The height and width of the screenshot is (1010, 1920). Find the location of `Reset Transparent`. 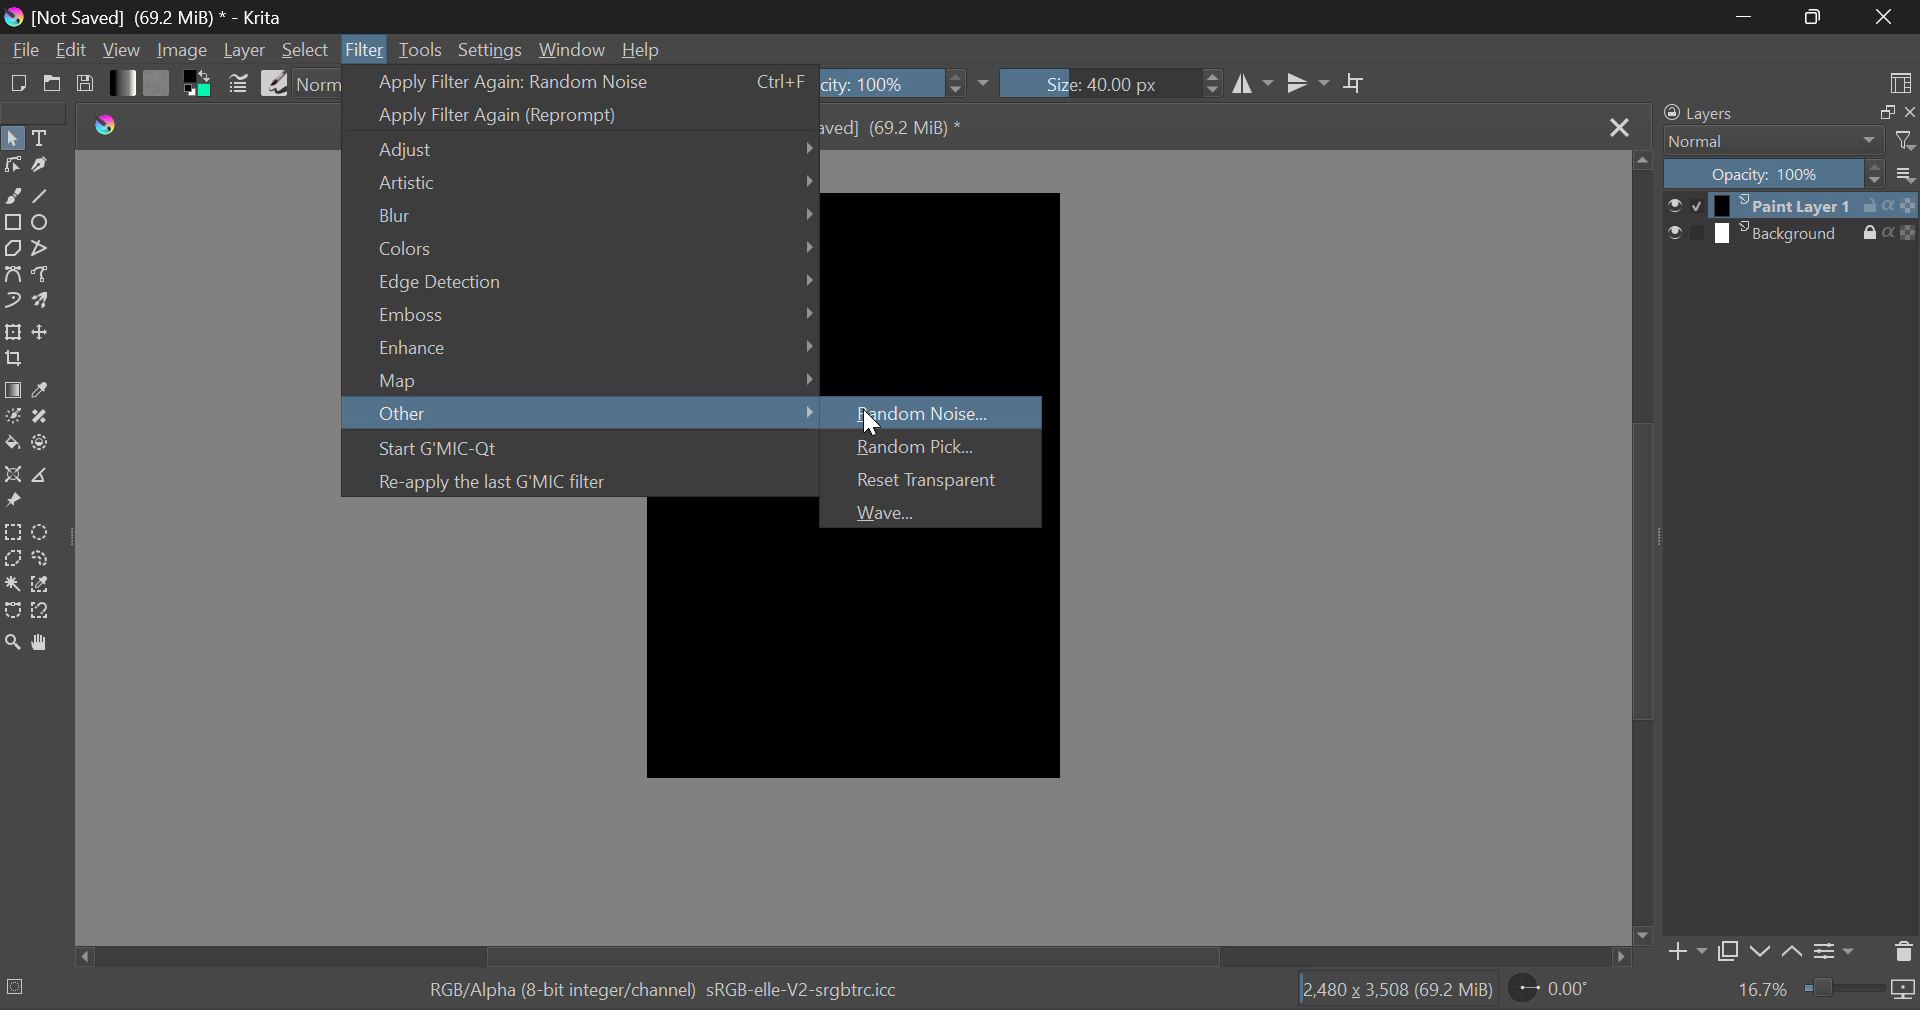

Reset Transparent is located at coordinates (929, 480).